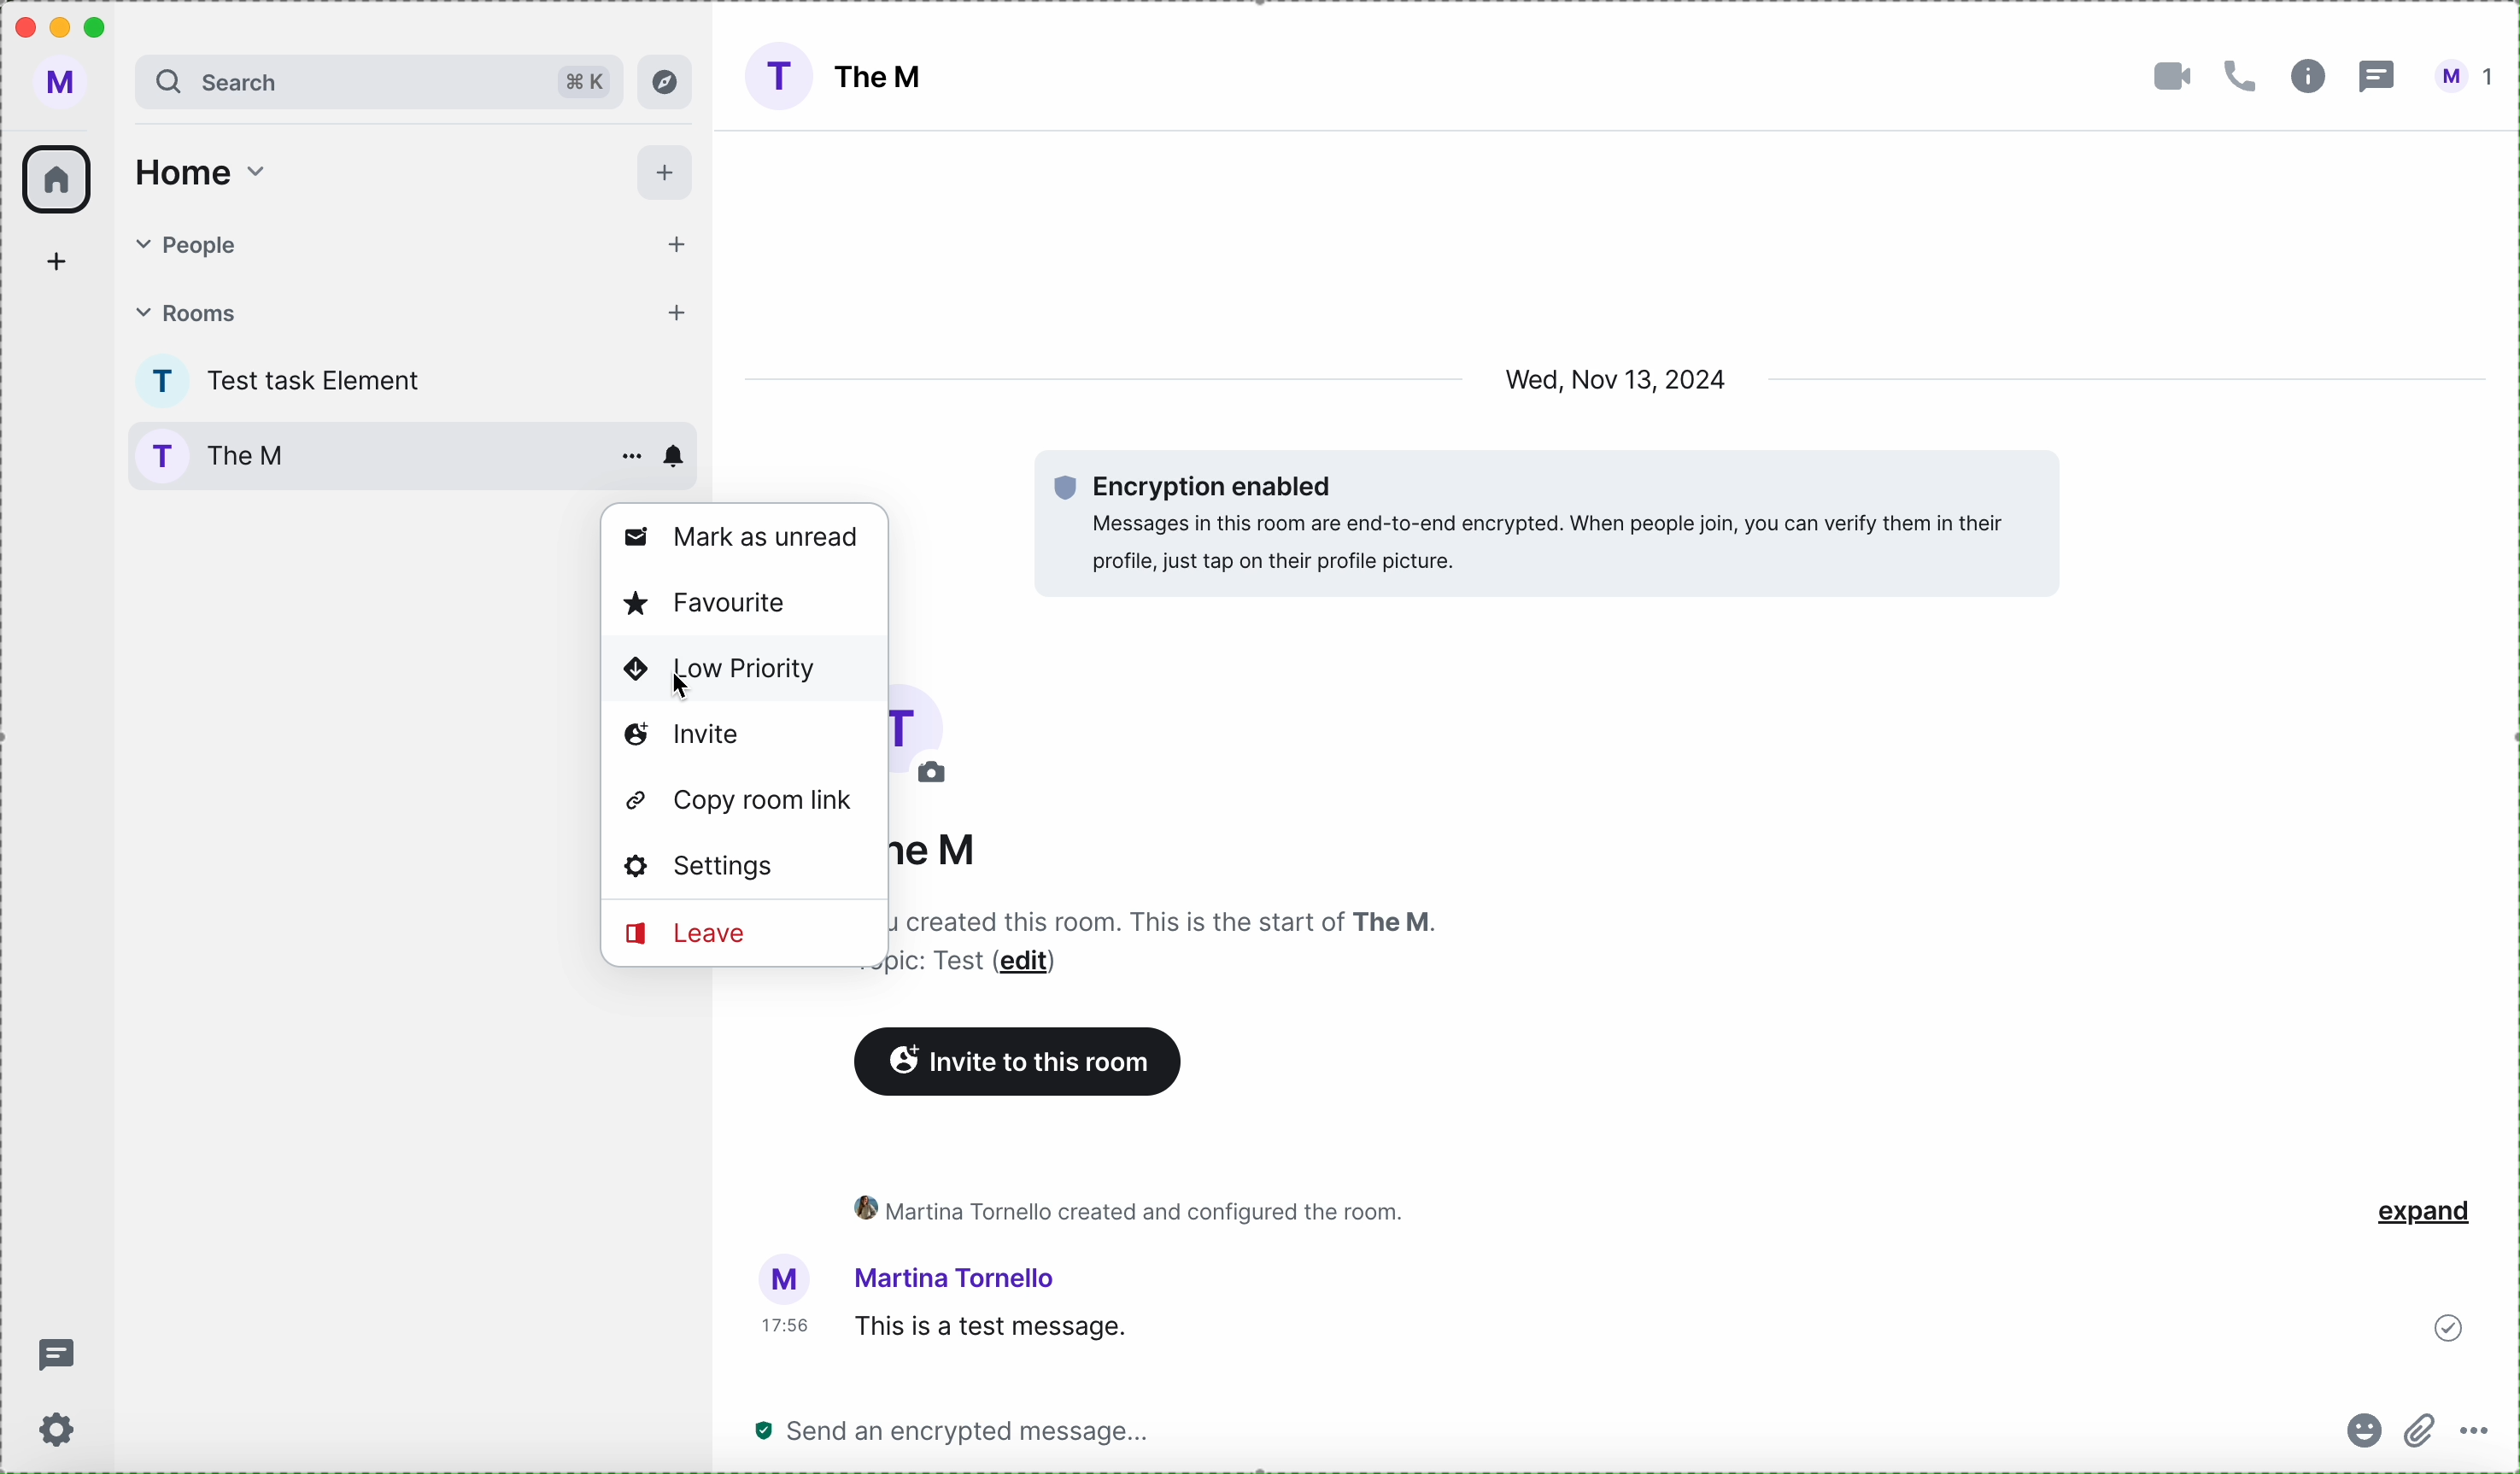 The height and width of the screenshot is (1474, 2520). I want to click on this is a test message sended, so click(1624, 1327).